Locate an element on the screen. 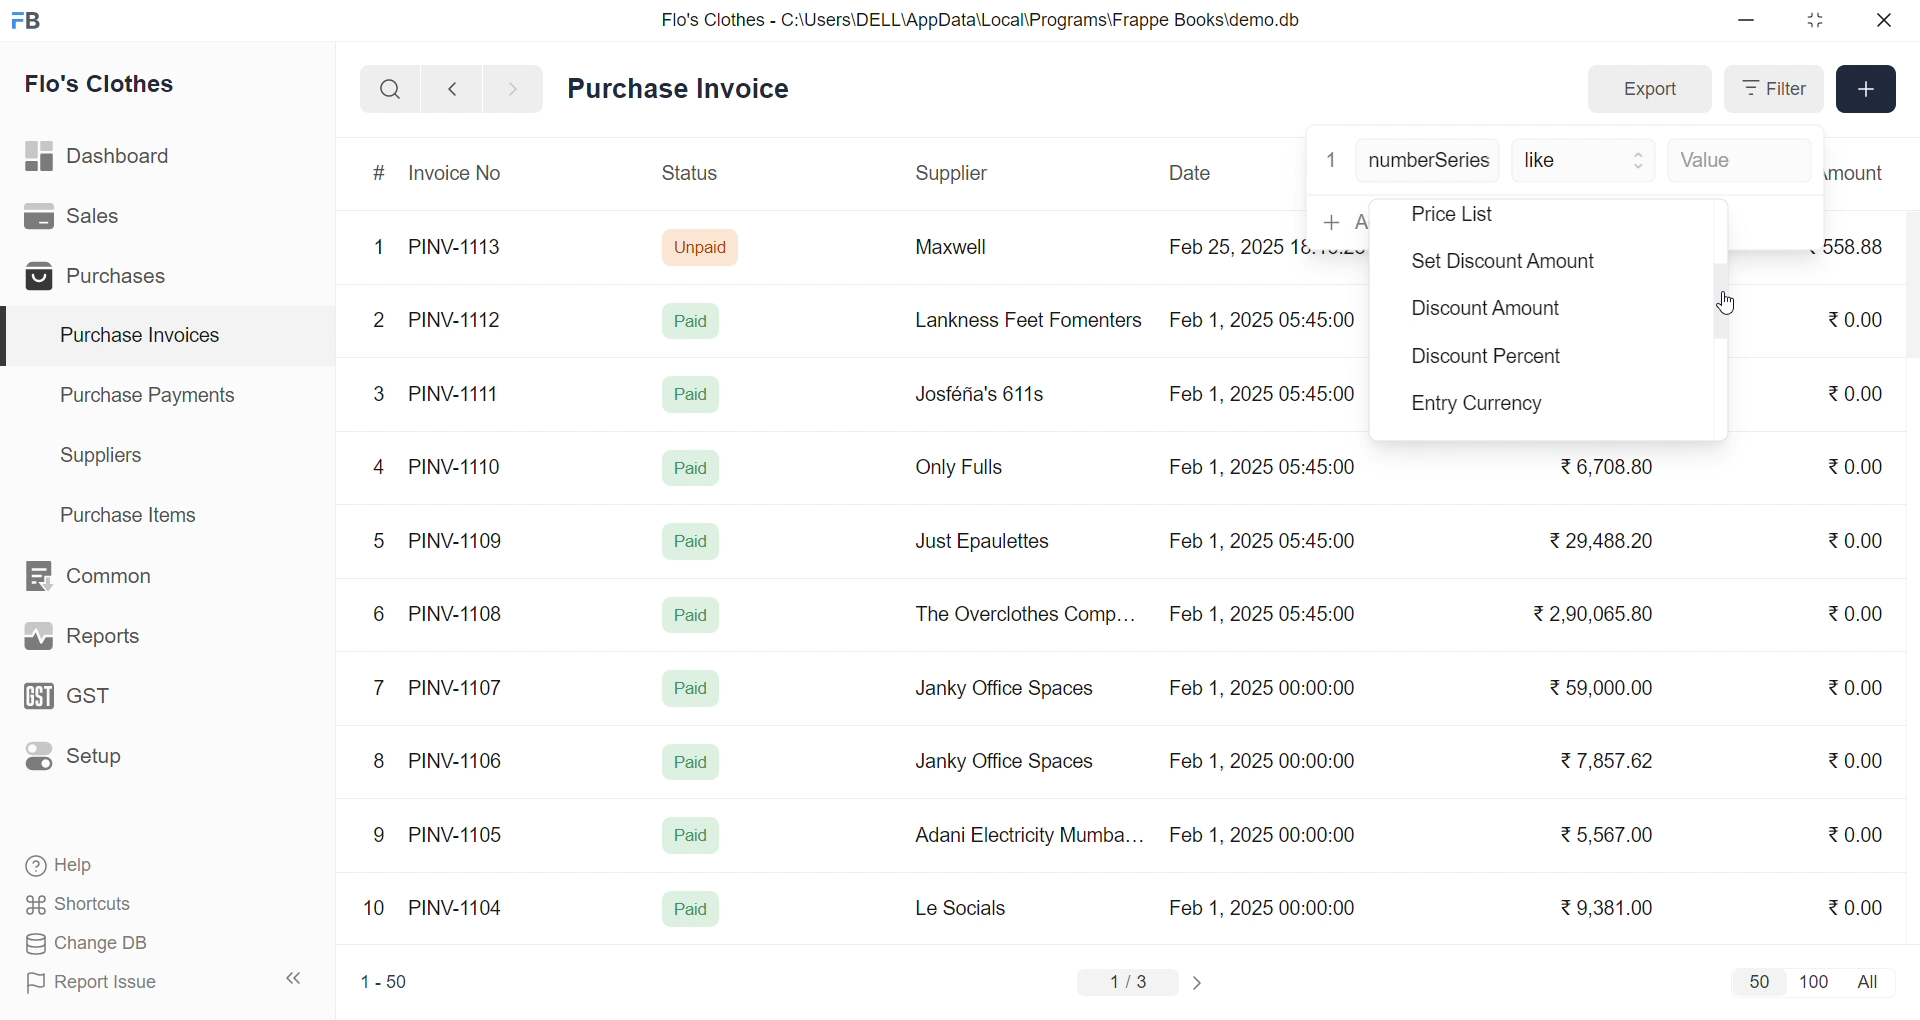  PINV-1105 is located at coordinates (460, 834).